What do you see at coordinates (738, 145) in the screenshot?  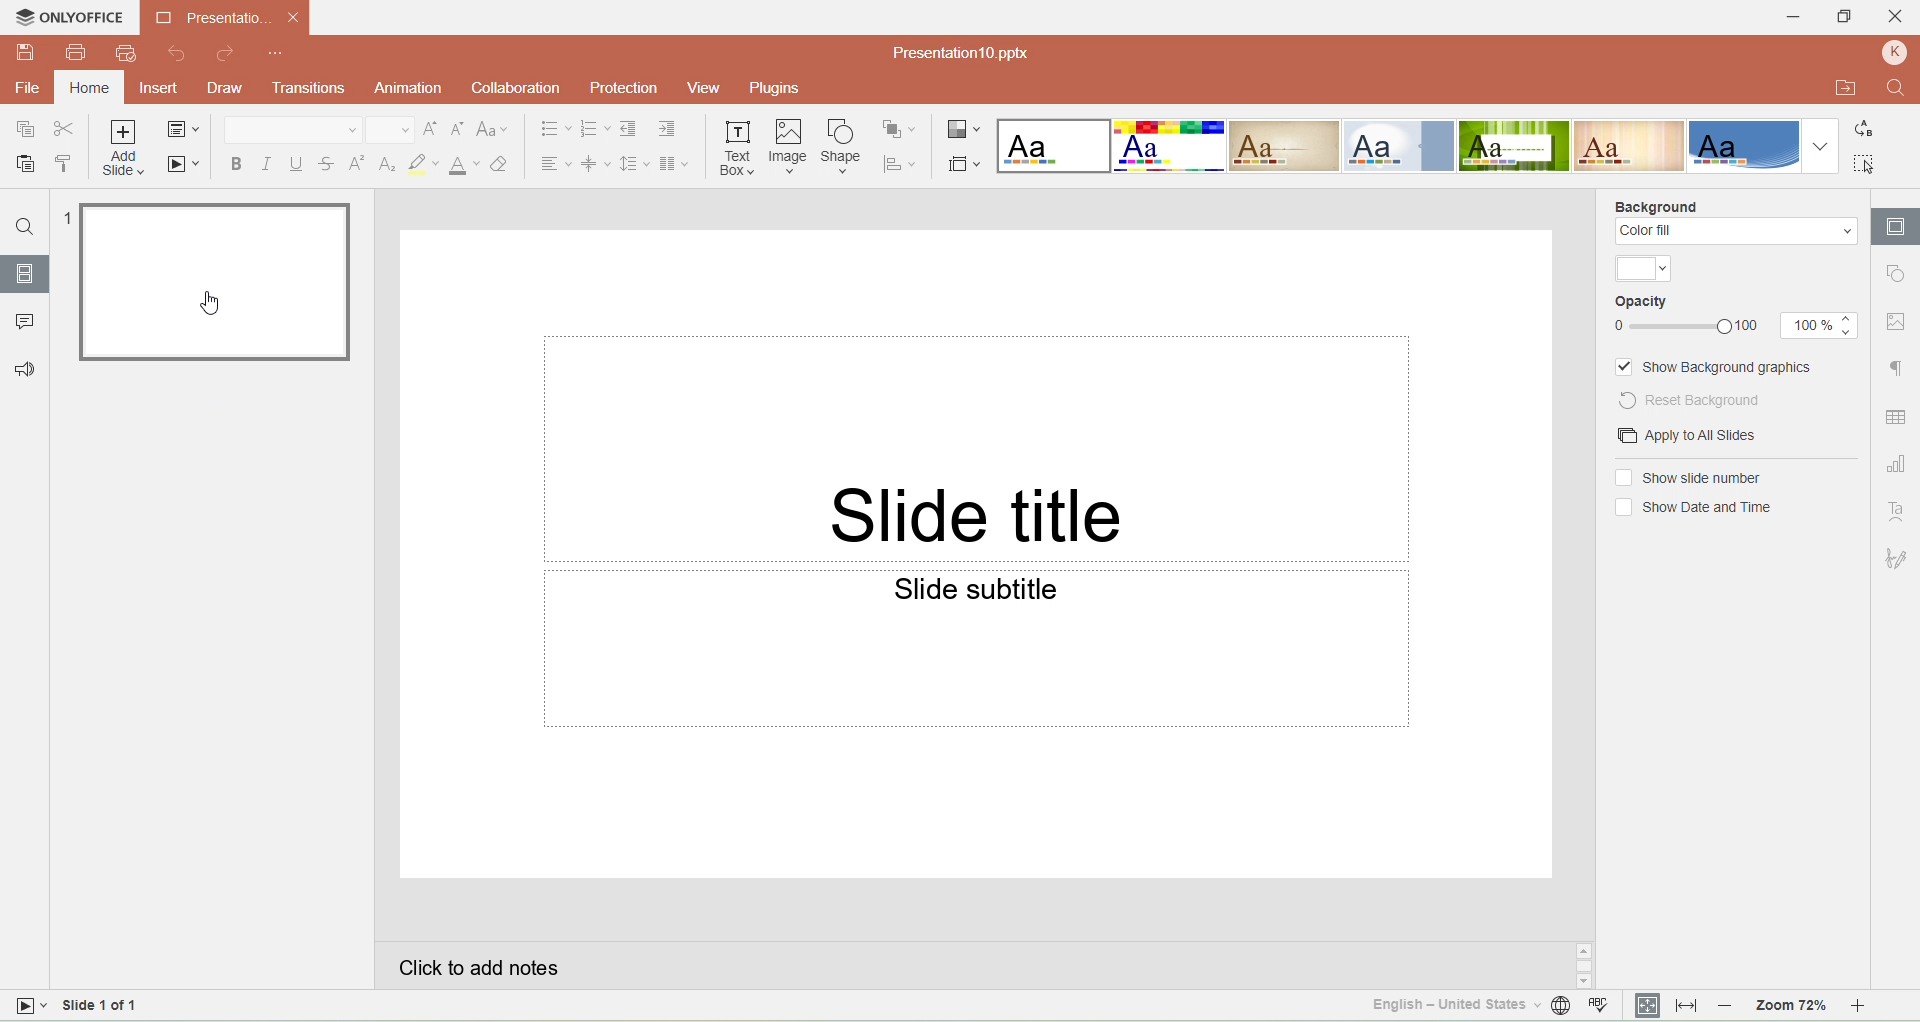 I see `Insert text box` at bounding box center [738, 145].